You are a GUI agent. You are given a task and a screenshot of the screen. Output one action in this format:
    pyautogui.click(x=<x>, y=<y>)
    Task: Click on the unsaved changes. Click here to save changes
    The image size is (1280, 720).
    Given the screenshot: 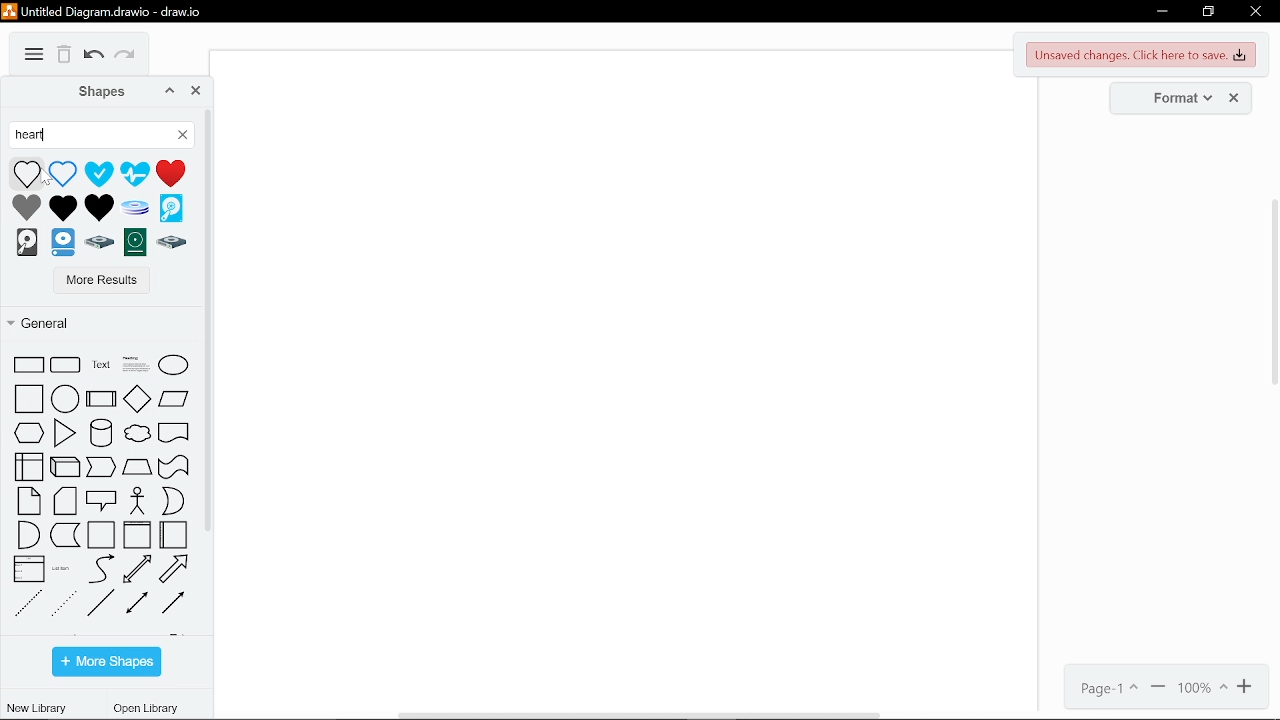 What is the action you would take?
    pyautogui.click(x=1143, y=55)
    